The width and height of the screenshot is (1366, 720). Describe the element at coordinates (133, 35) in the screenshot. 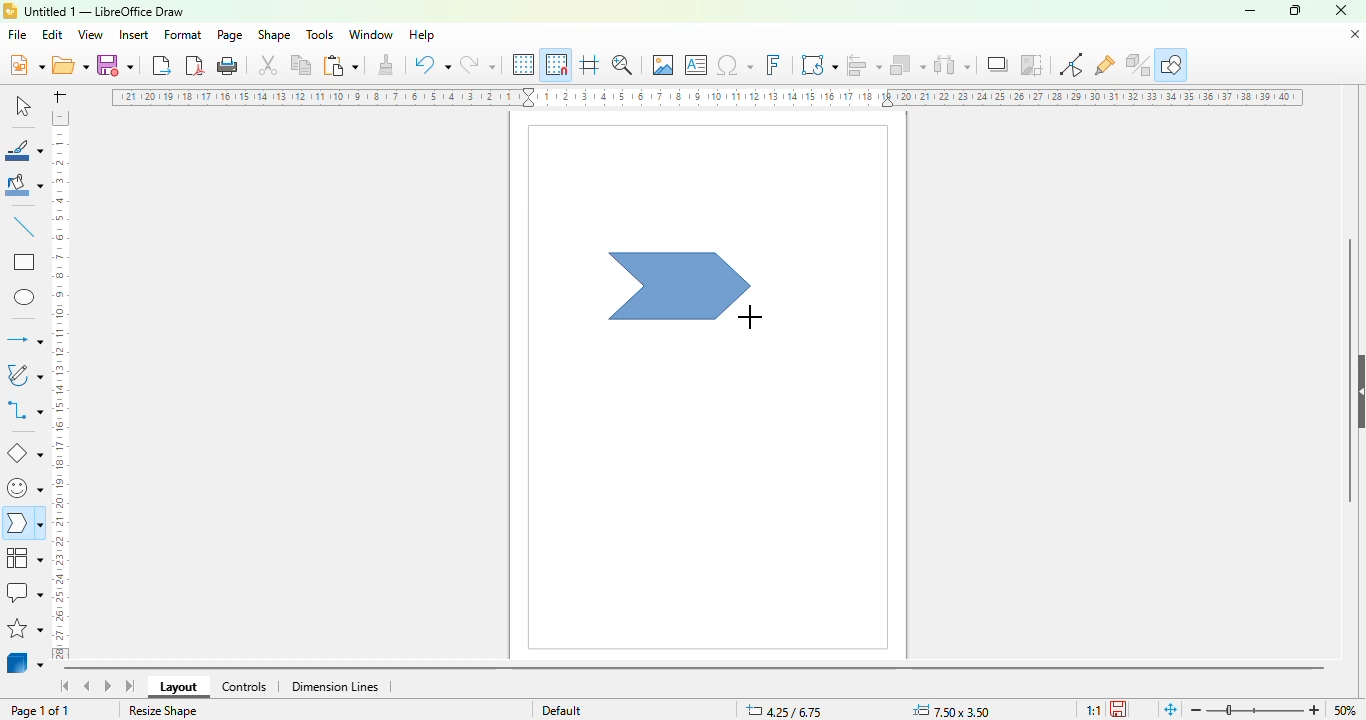

I see `insert` at that location.